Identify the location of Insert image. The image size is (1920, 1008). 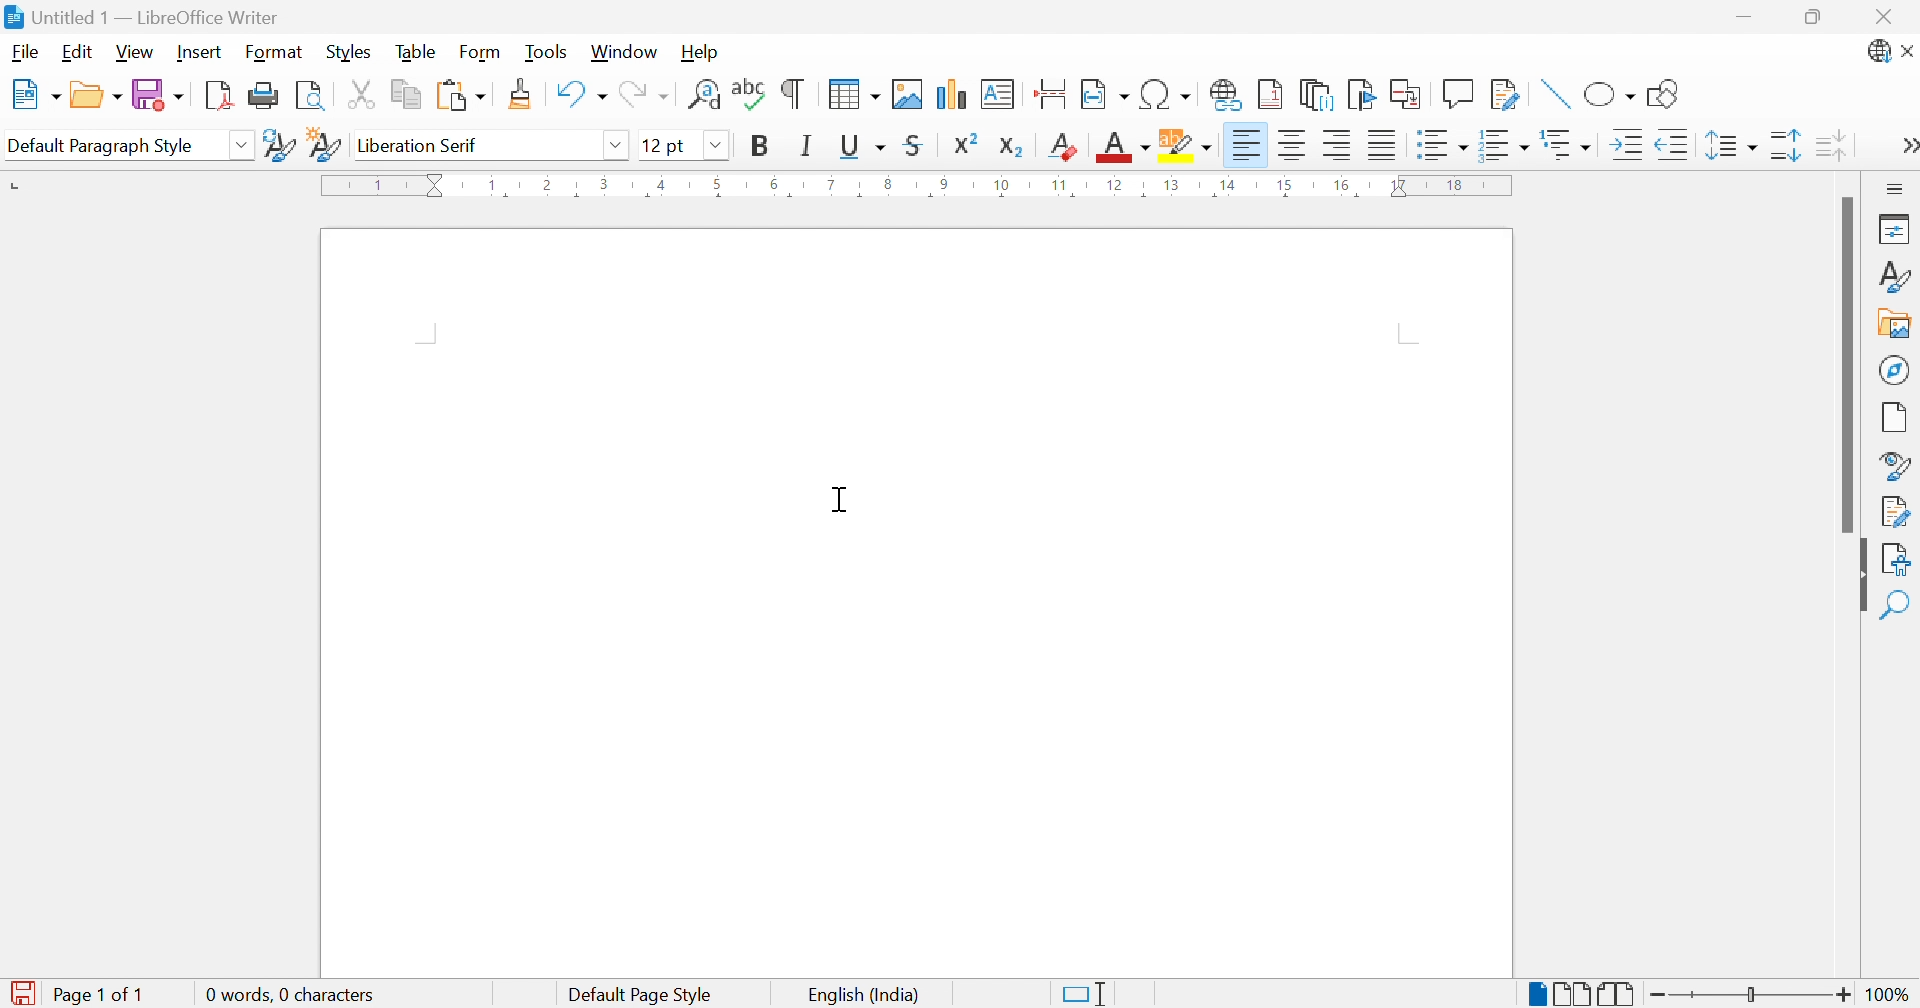
(1896, 326).